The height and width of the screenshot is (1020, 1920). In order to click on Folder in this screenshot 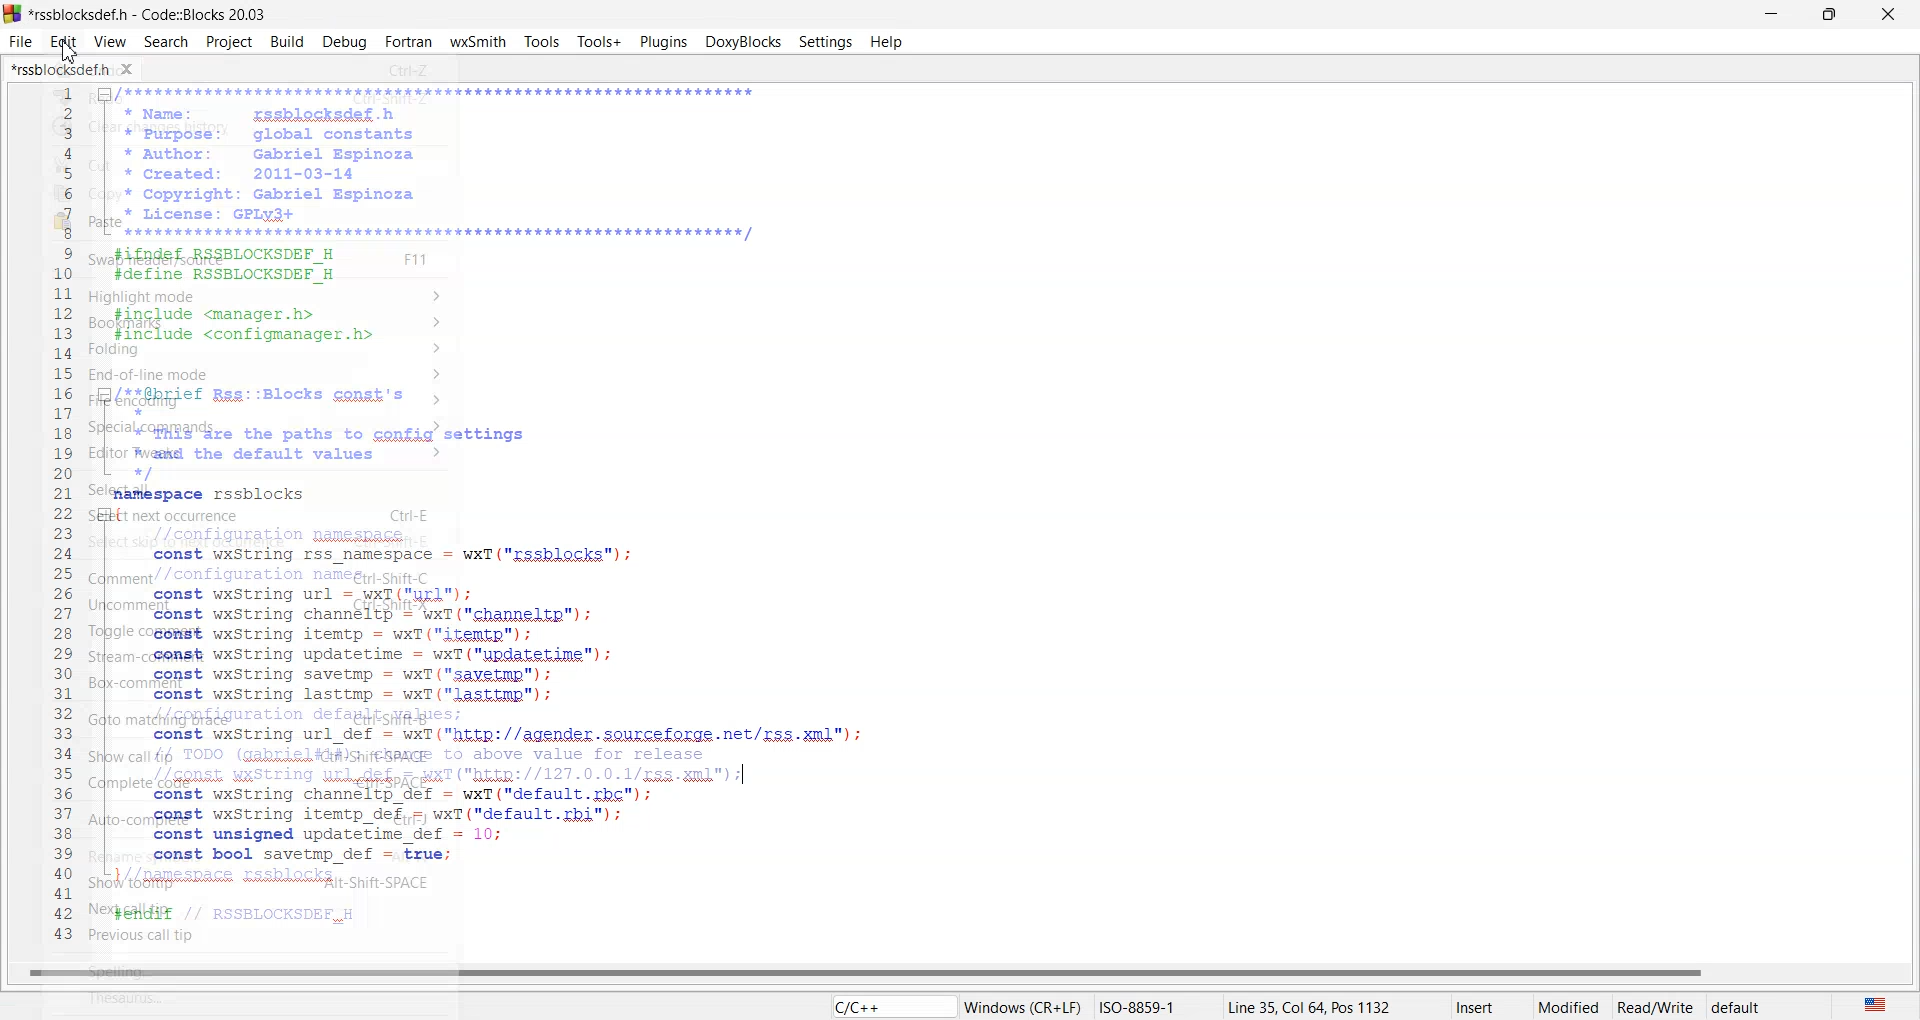, I will do `click(71, 70)`.